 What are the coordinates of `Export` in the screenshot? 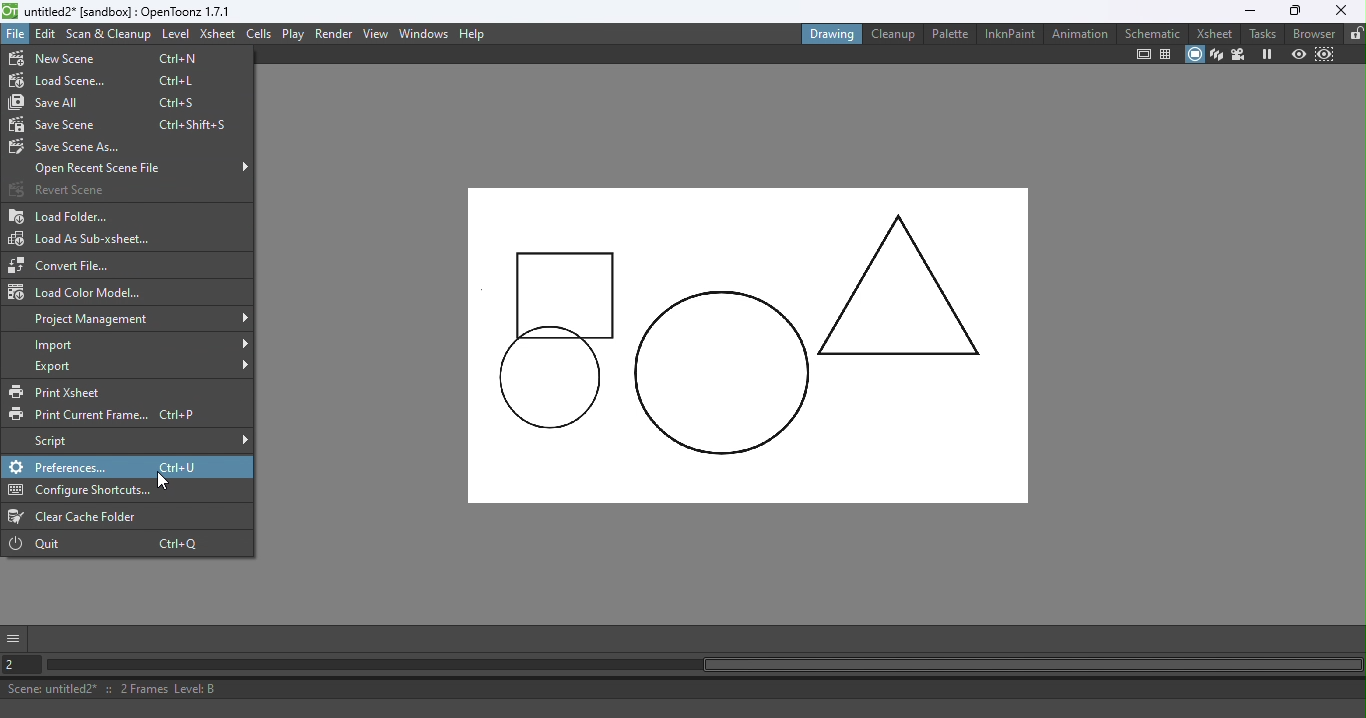 It's located at (145, 365).